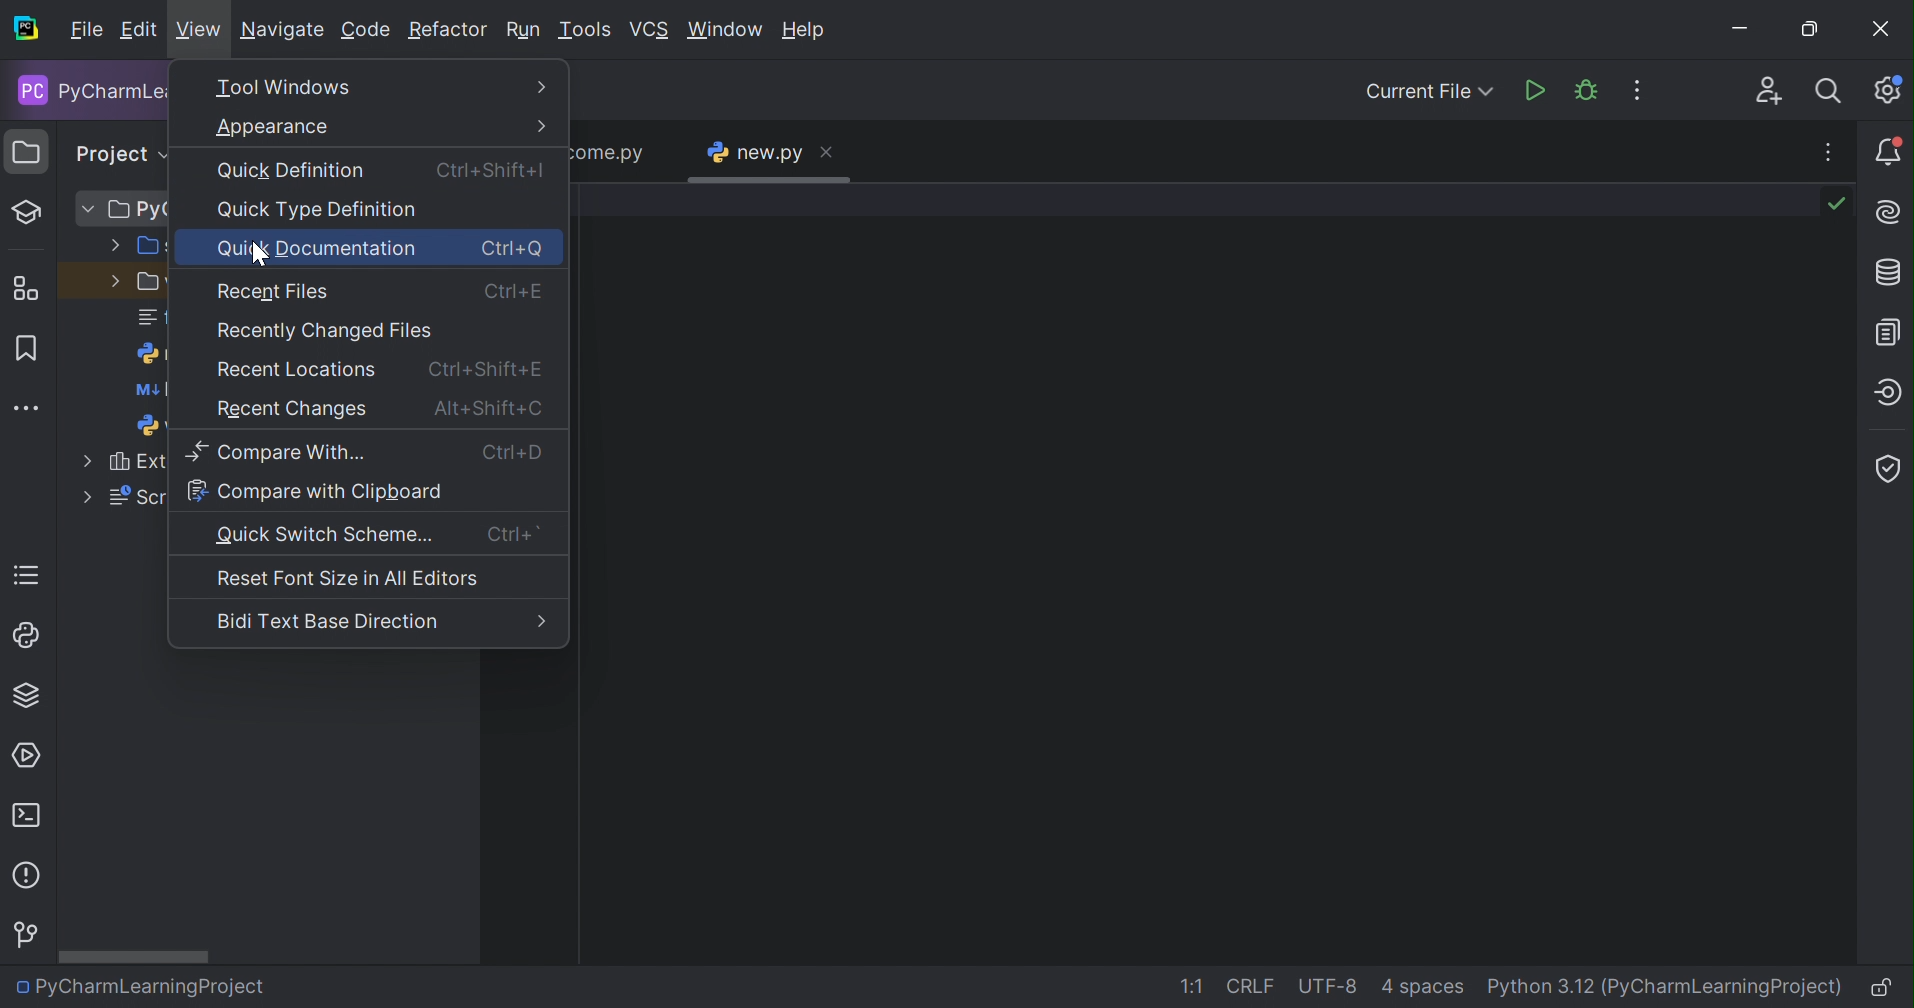  What do you see at coordinates (146, 392) in the screenshot?
I see `README.md` at bounding box center [146, 392].